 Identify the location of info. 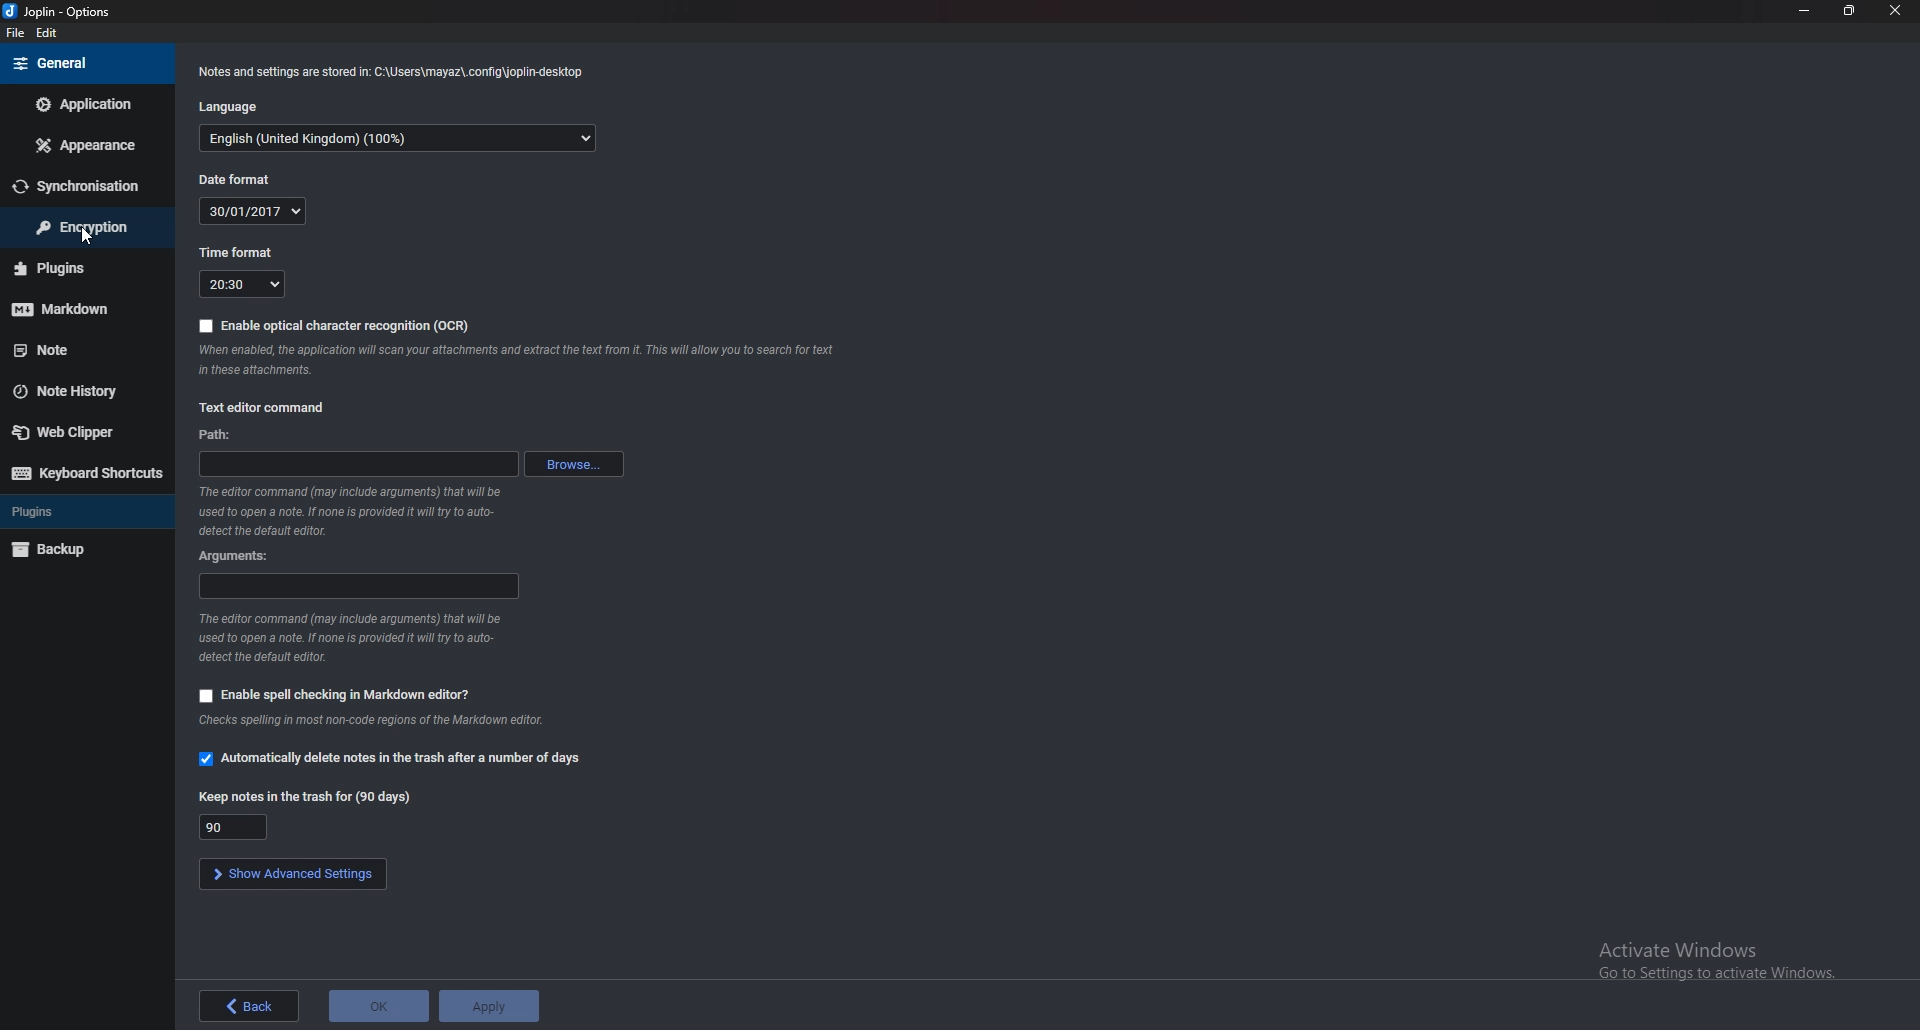
(514, 359).